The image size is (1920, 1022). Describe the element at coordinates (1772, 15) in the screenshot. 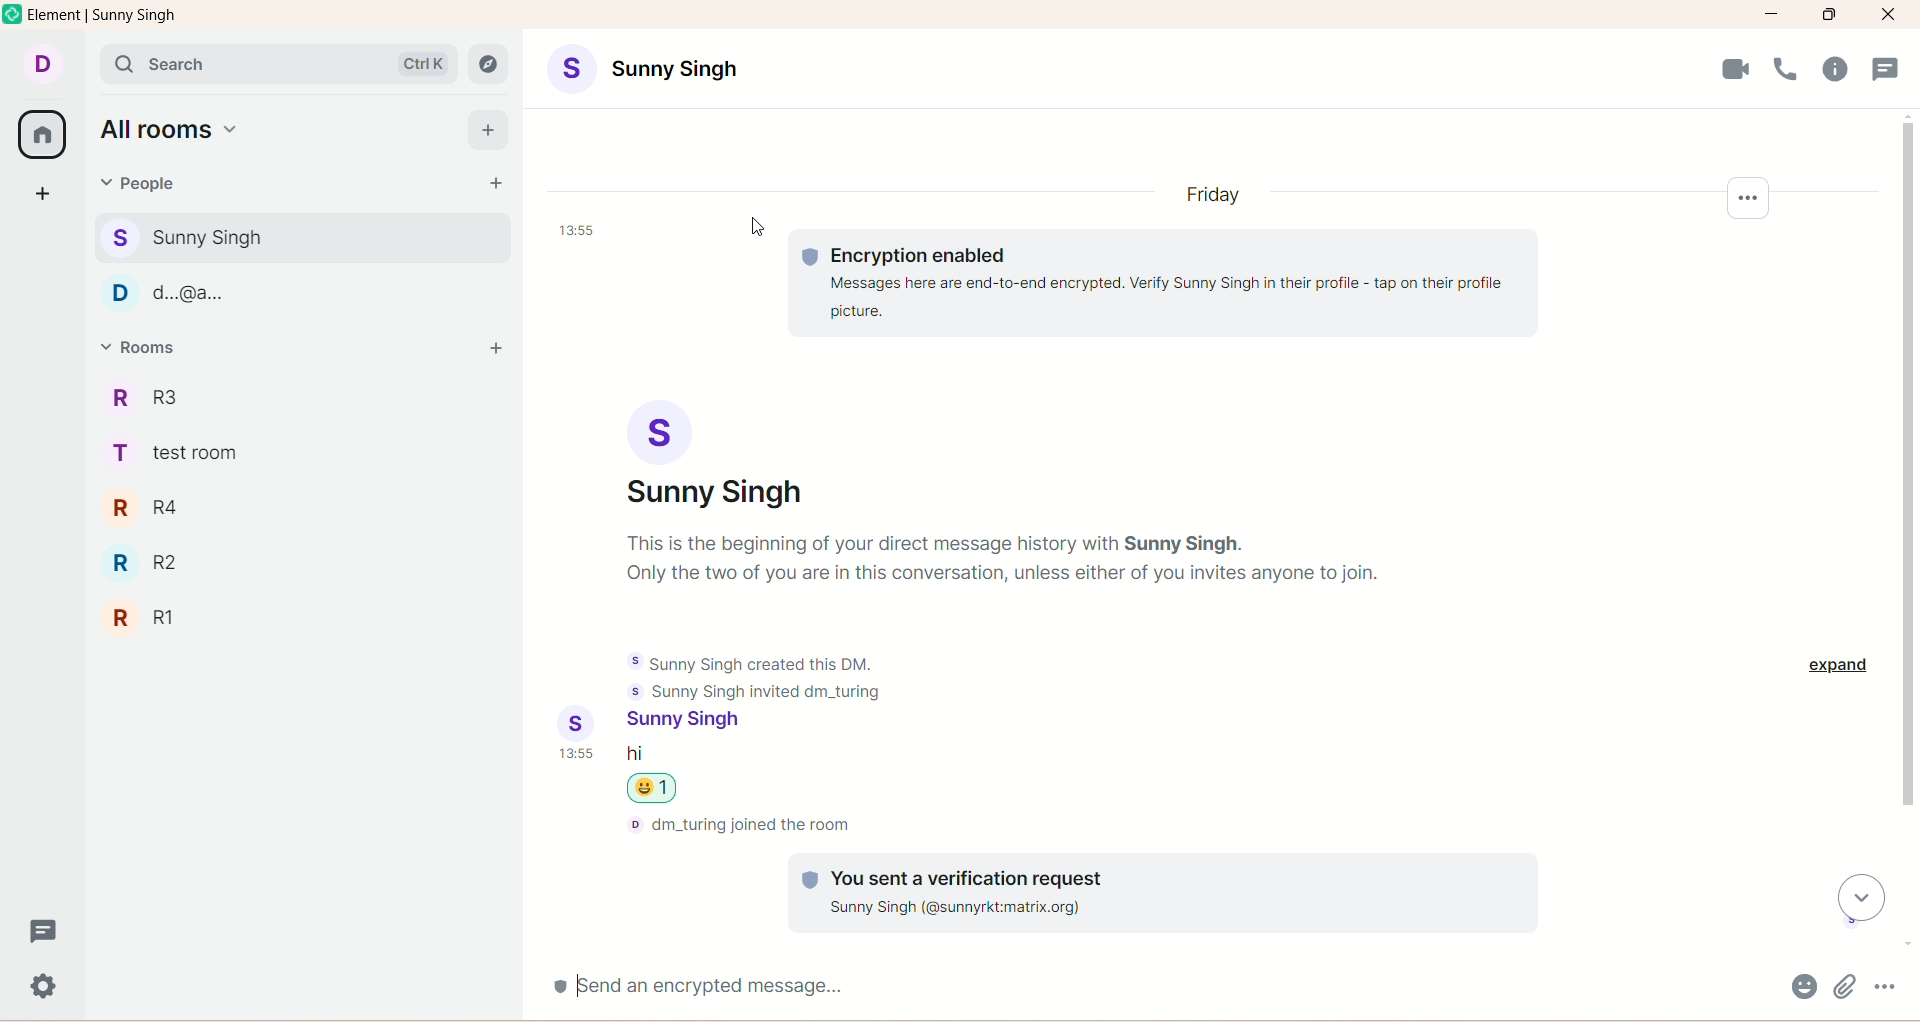

I see `minimize` at that location.